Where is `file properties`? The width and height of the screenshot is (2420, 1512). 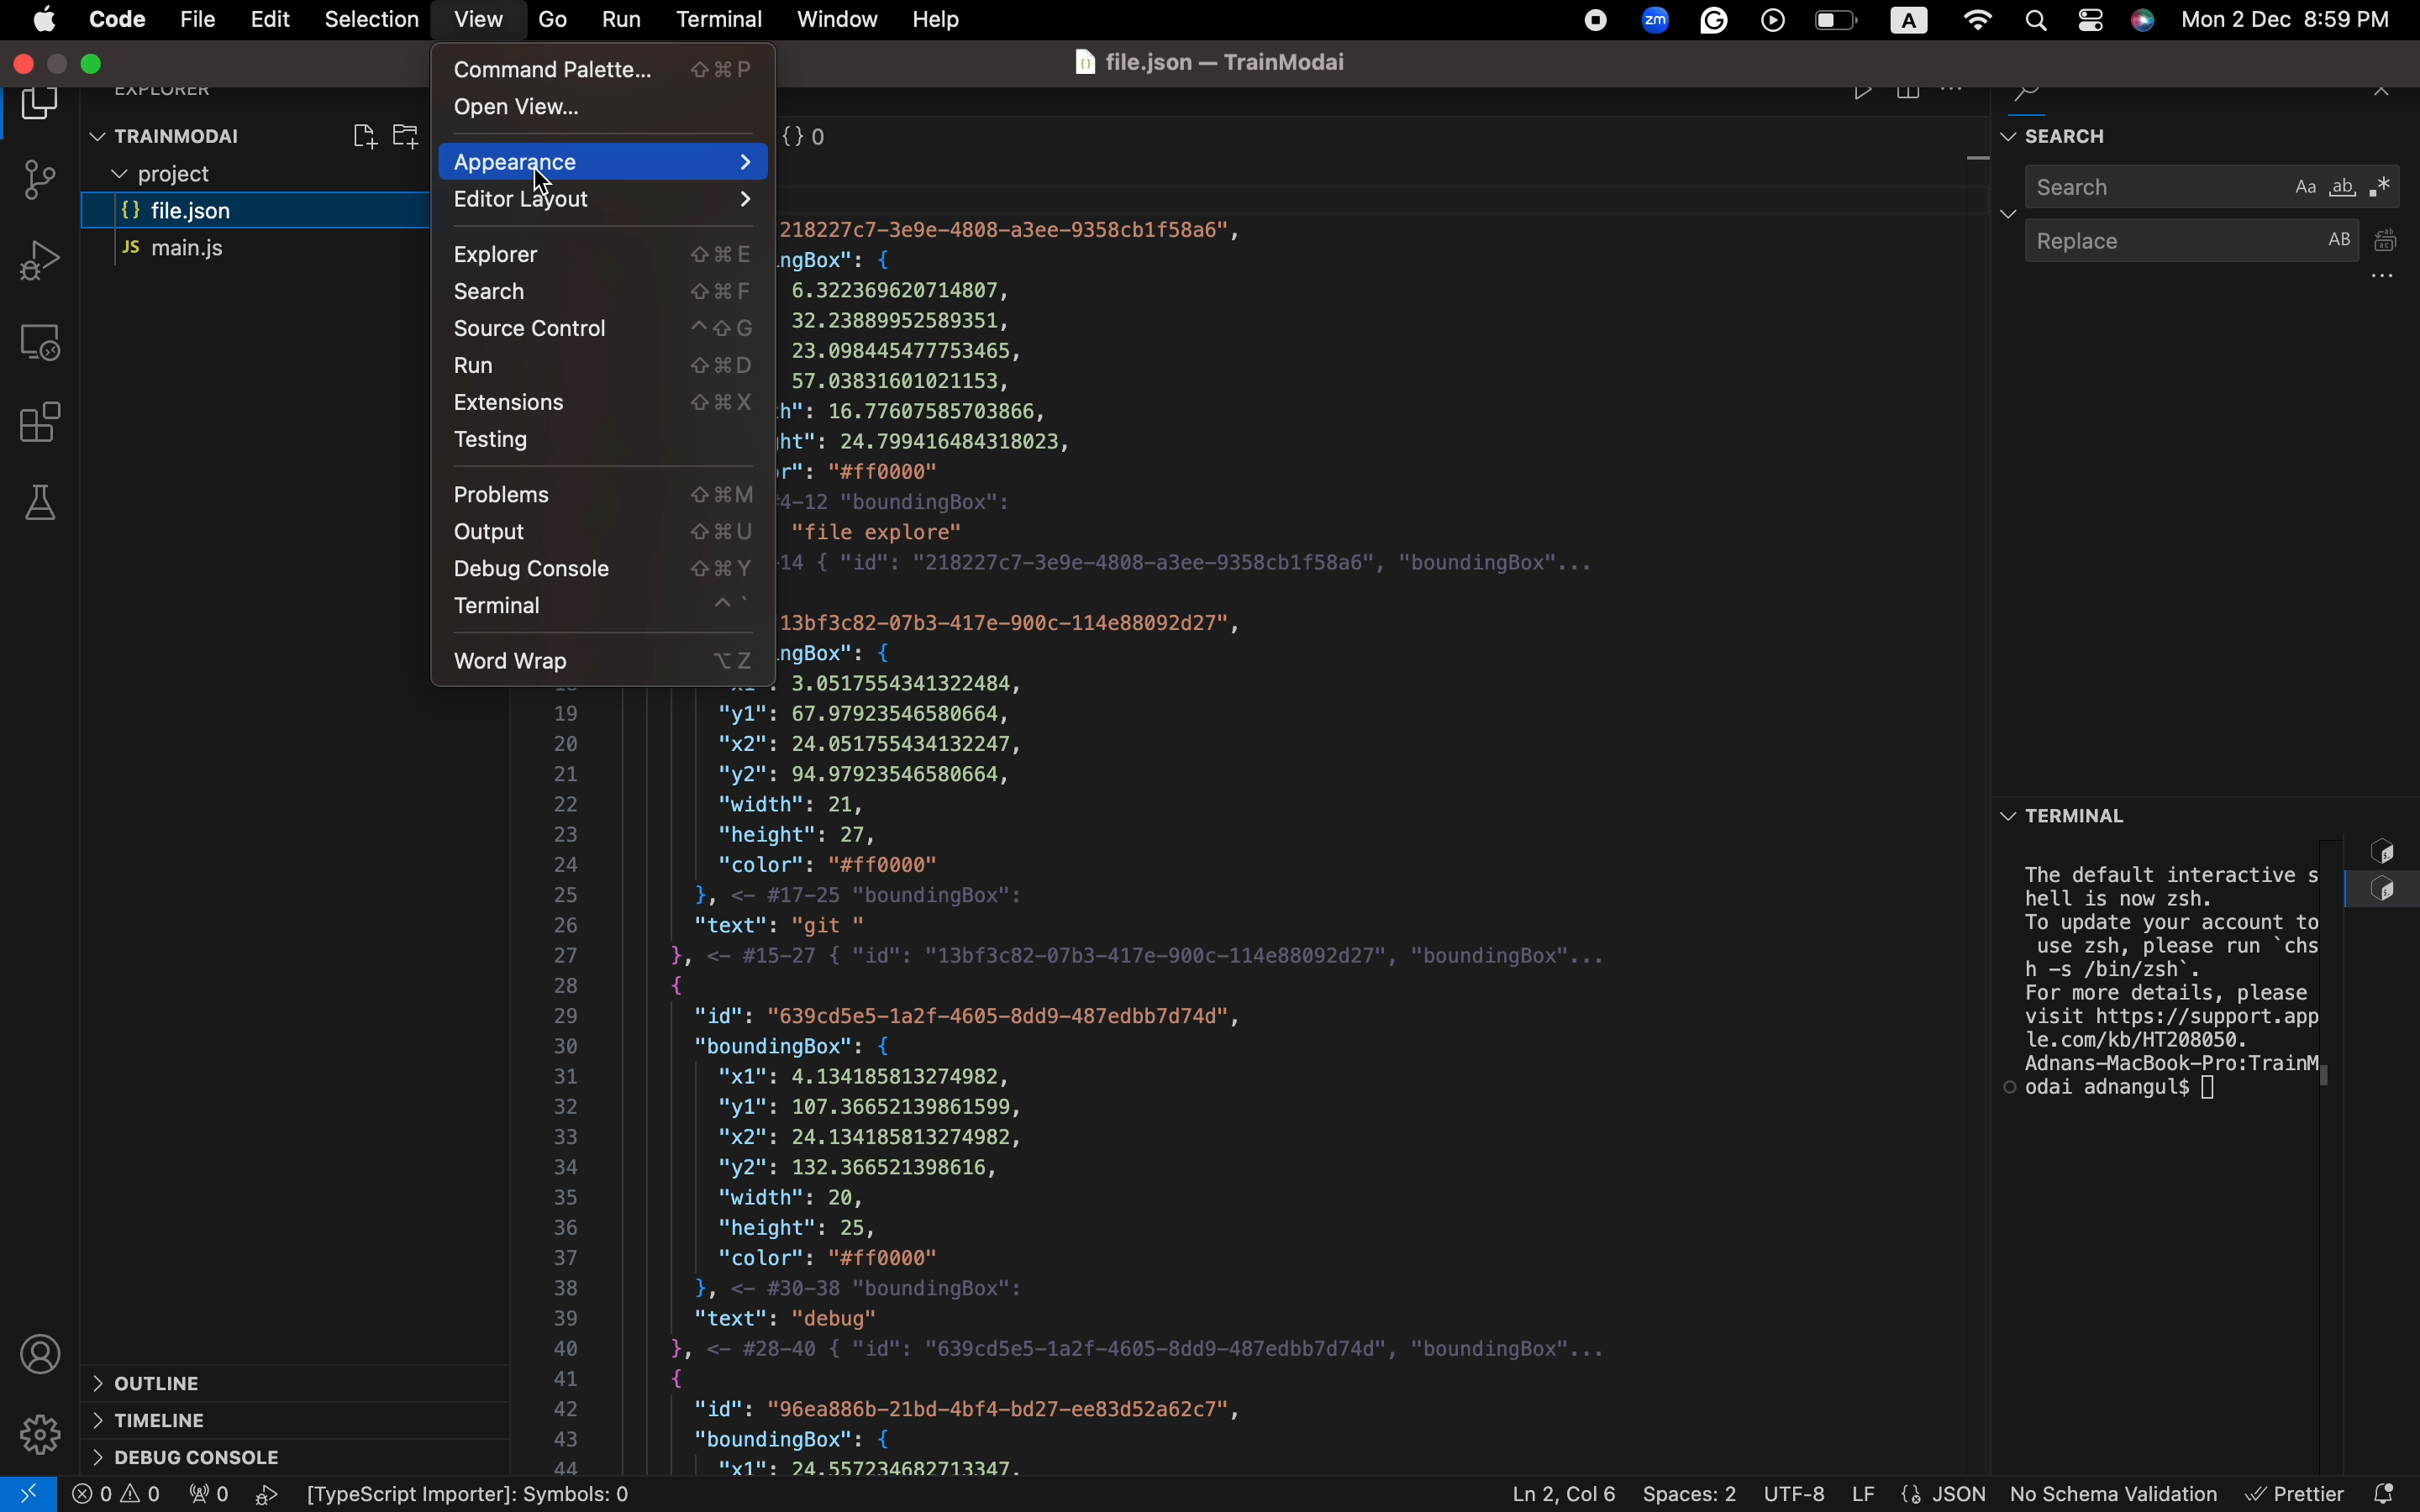
file properties is located at coordinates (1917, 1495).